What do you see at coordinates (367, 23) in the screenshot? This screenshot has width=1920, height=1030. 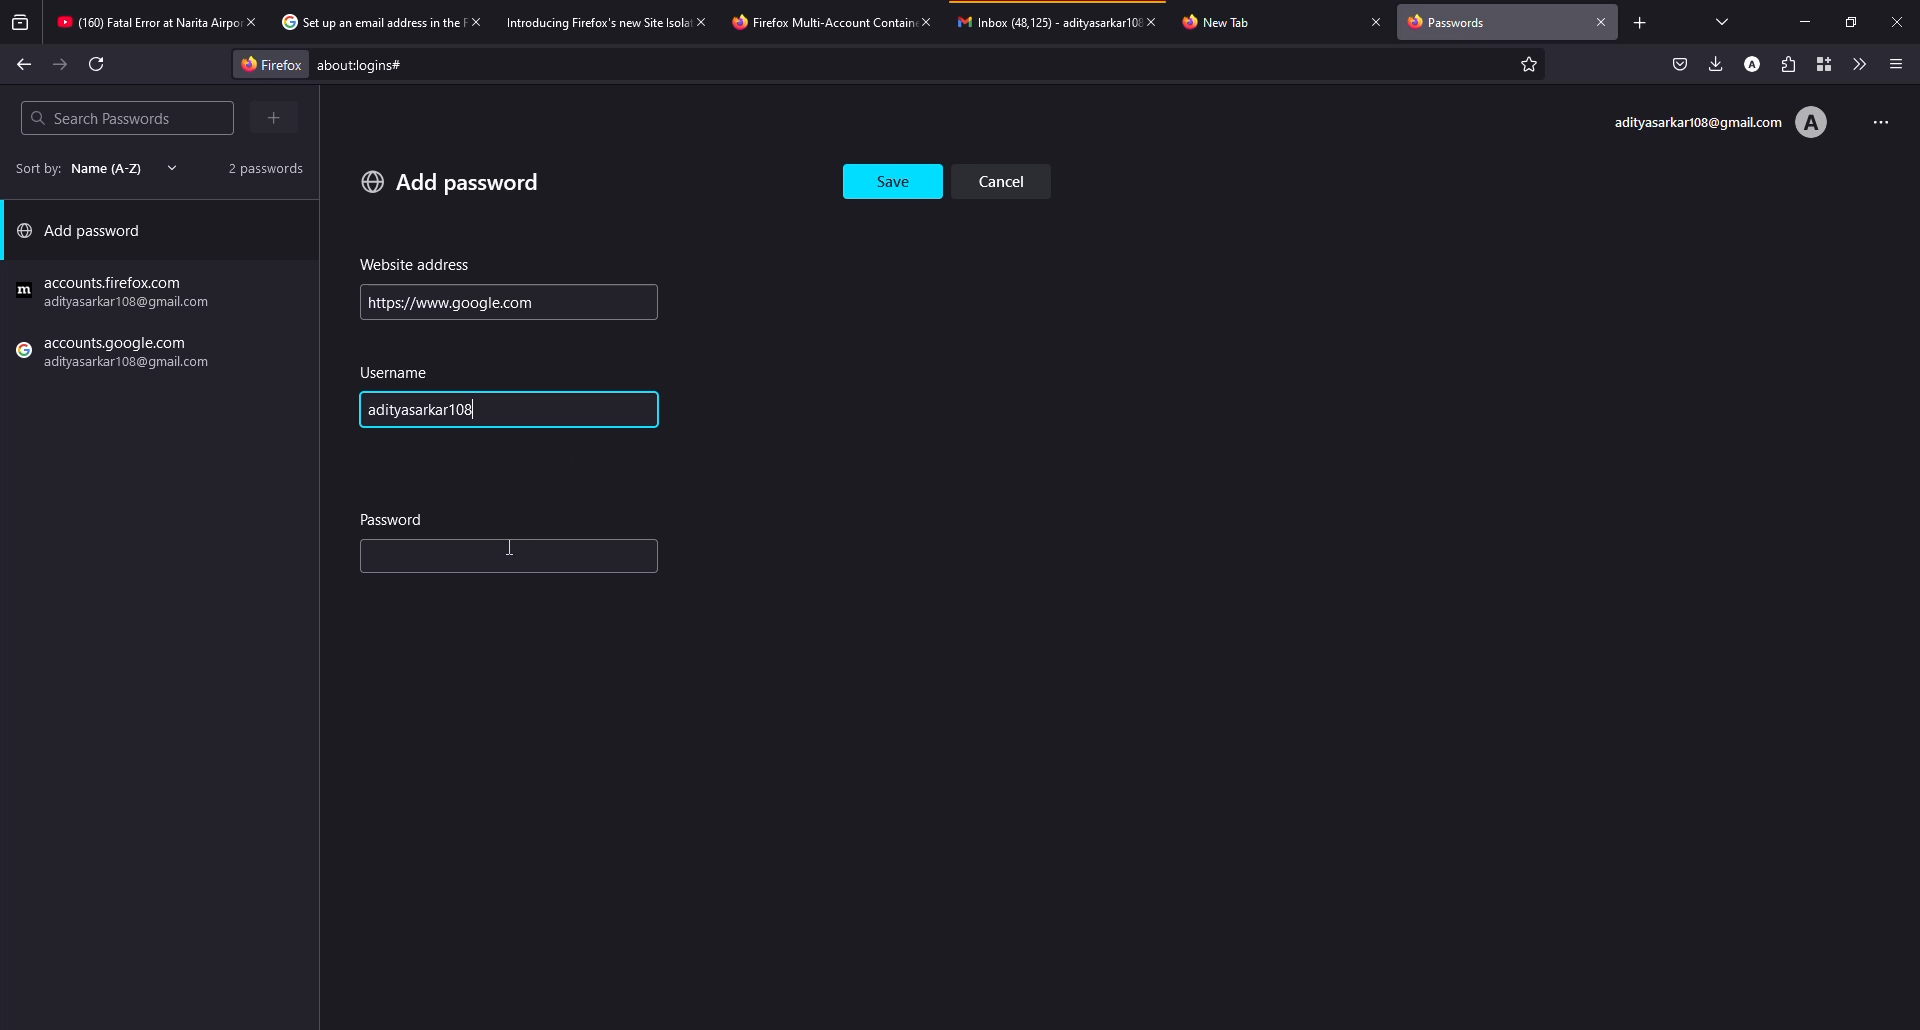 I see `tab` at bounding box center [367, 23].